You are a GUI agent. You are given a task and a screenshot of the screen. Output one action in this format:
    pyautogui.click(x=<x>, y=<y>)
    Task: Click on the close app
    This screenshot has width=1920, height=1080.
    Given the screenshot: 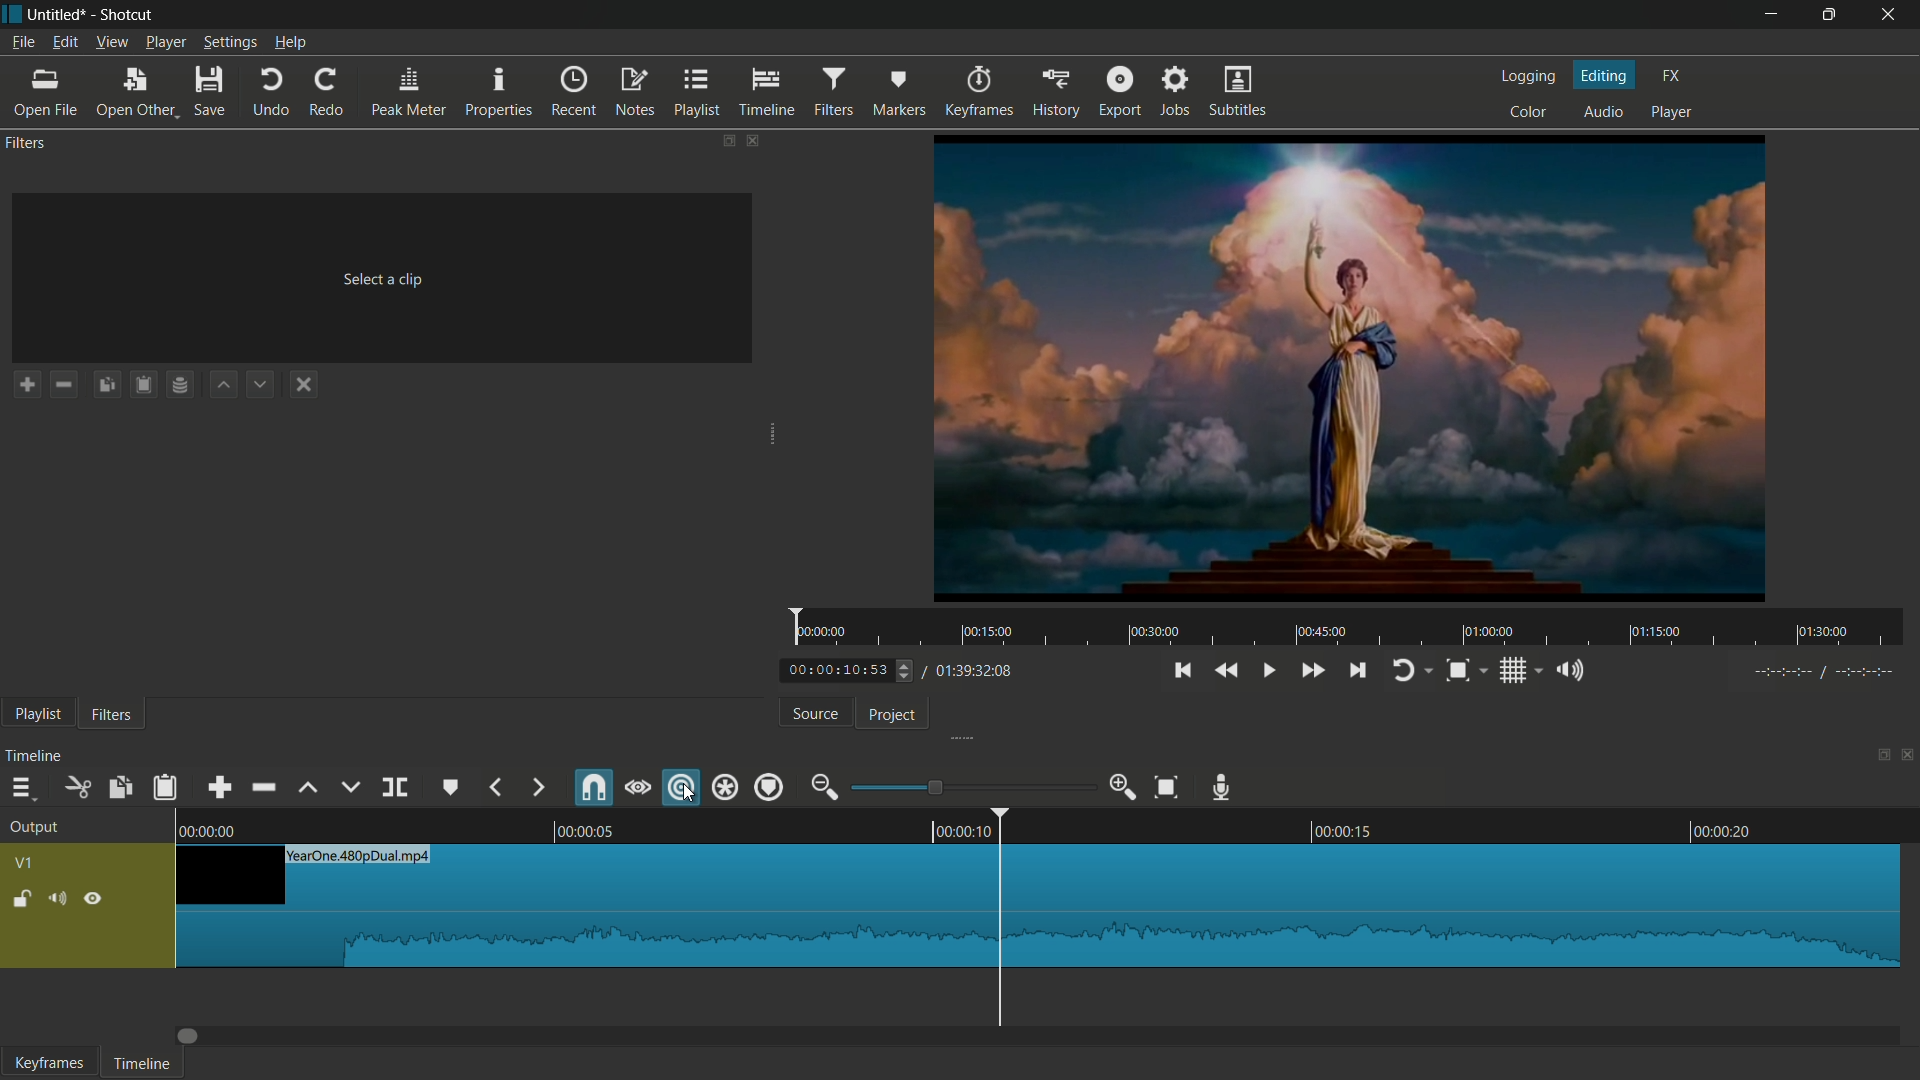 What is the action you would take?
    pyautogui.click(x=1889, y=15)
    